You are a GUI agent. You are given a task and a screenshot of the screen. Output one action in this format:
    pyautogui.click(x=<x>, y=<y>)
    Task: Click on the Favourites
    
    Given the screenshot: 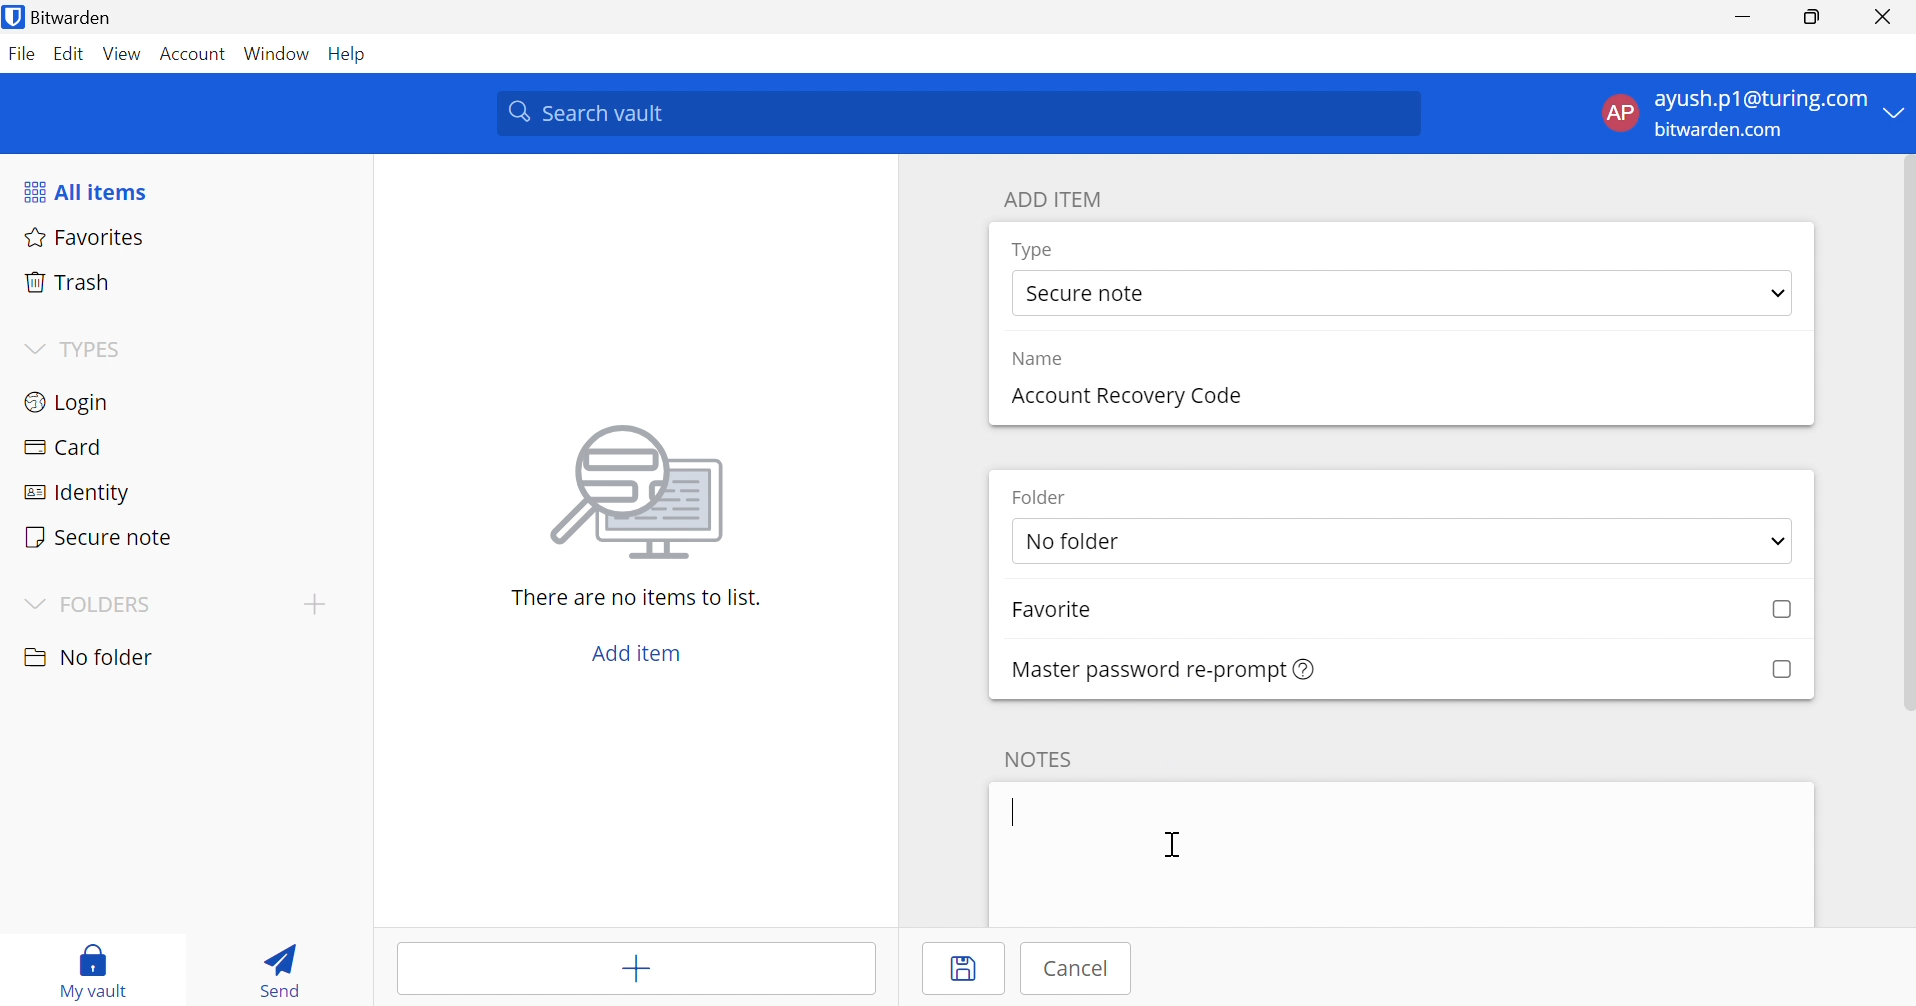 What is the action you would take?
    pyautogui.click(x=87, y=239)
    